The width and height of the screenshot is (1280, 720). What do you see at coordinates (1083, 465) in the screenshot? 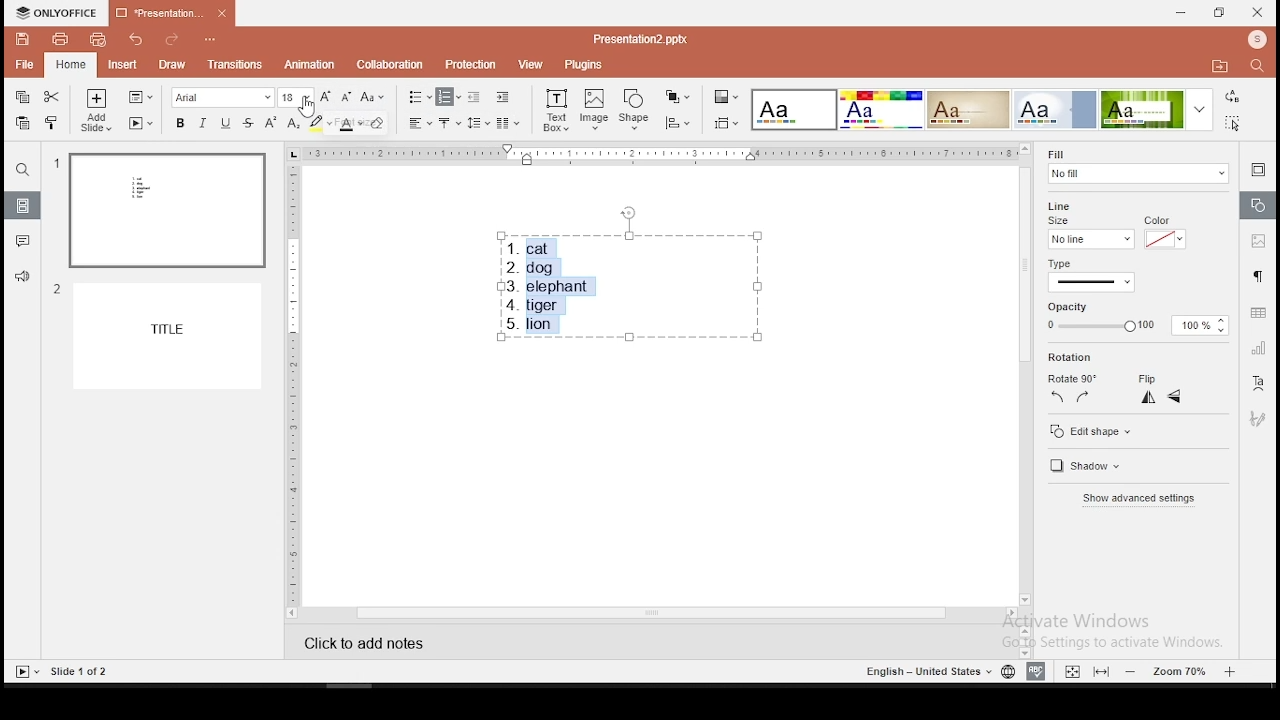
I see `shadow` at bounding box center [1083, 465].